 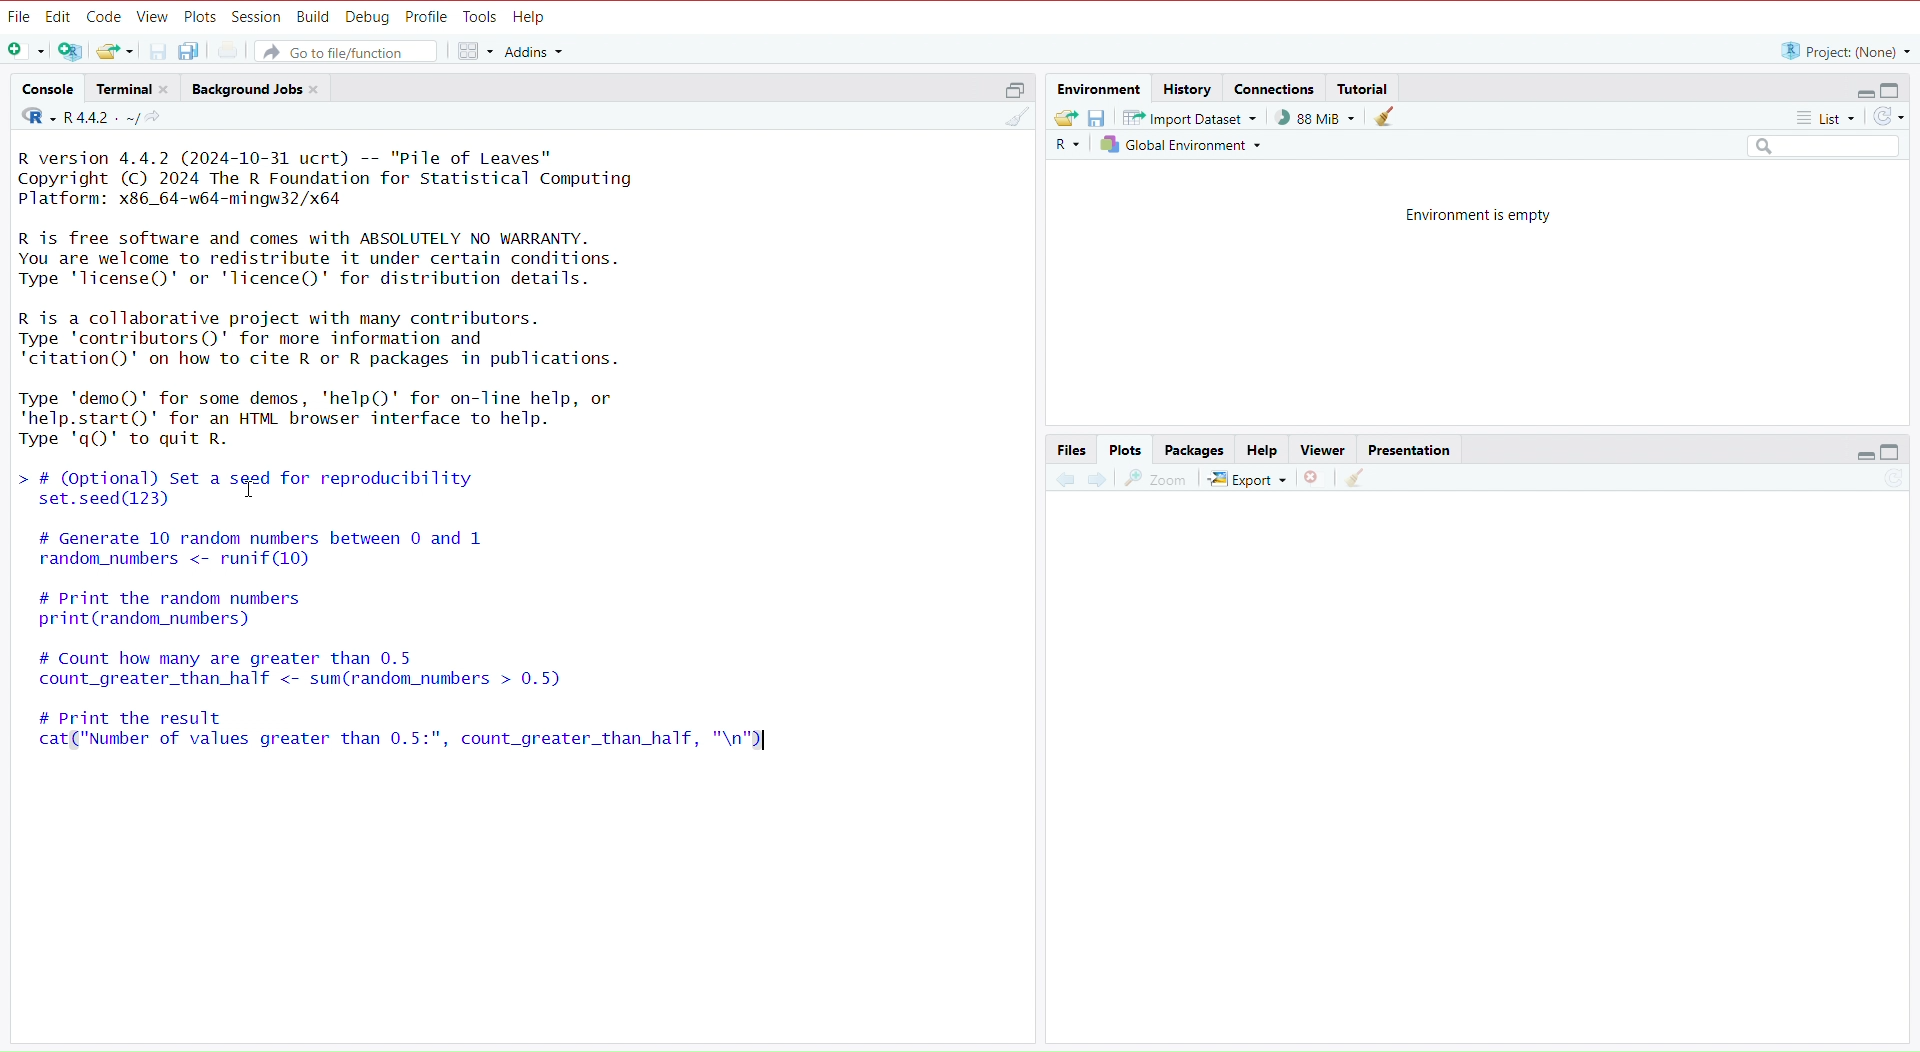 What do you see at coordinates (1100, 87) in the screenshot?
I see `Environment` at bounding box center [1100, 87].